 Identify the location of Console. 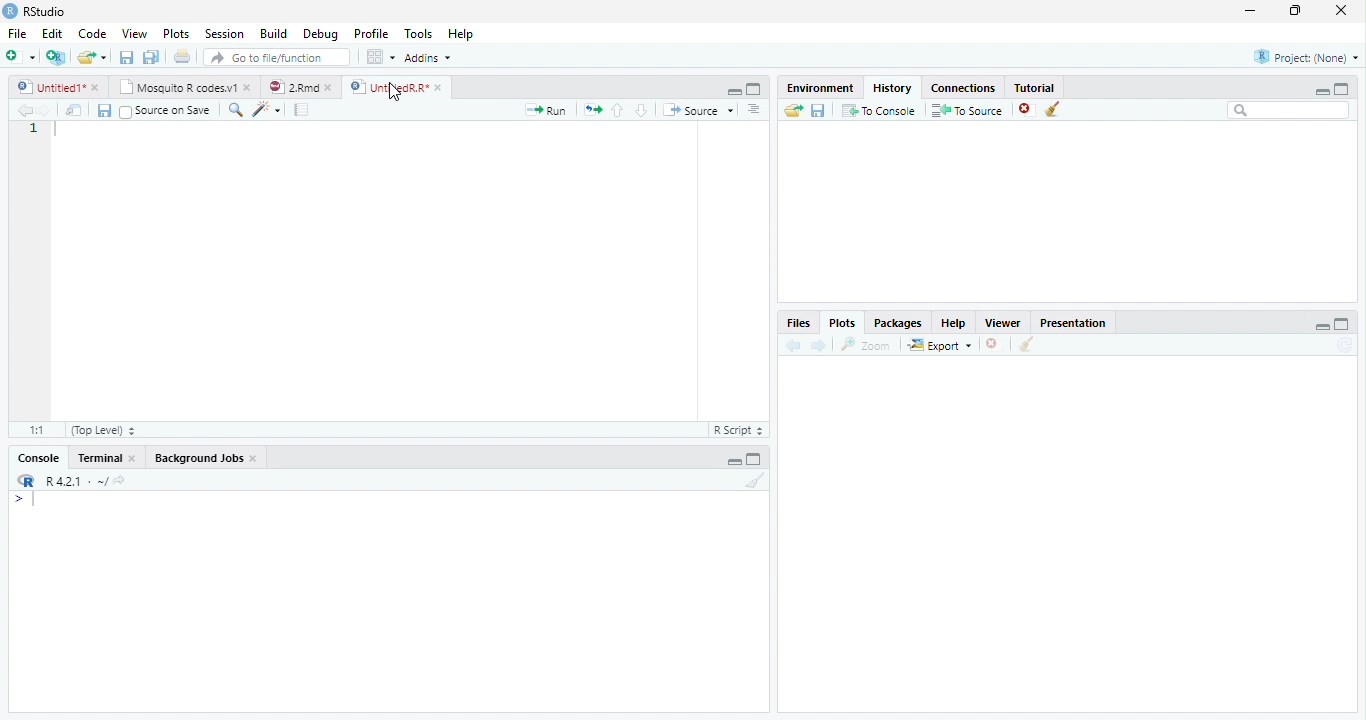
(39, 458).